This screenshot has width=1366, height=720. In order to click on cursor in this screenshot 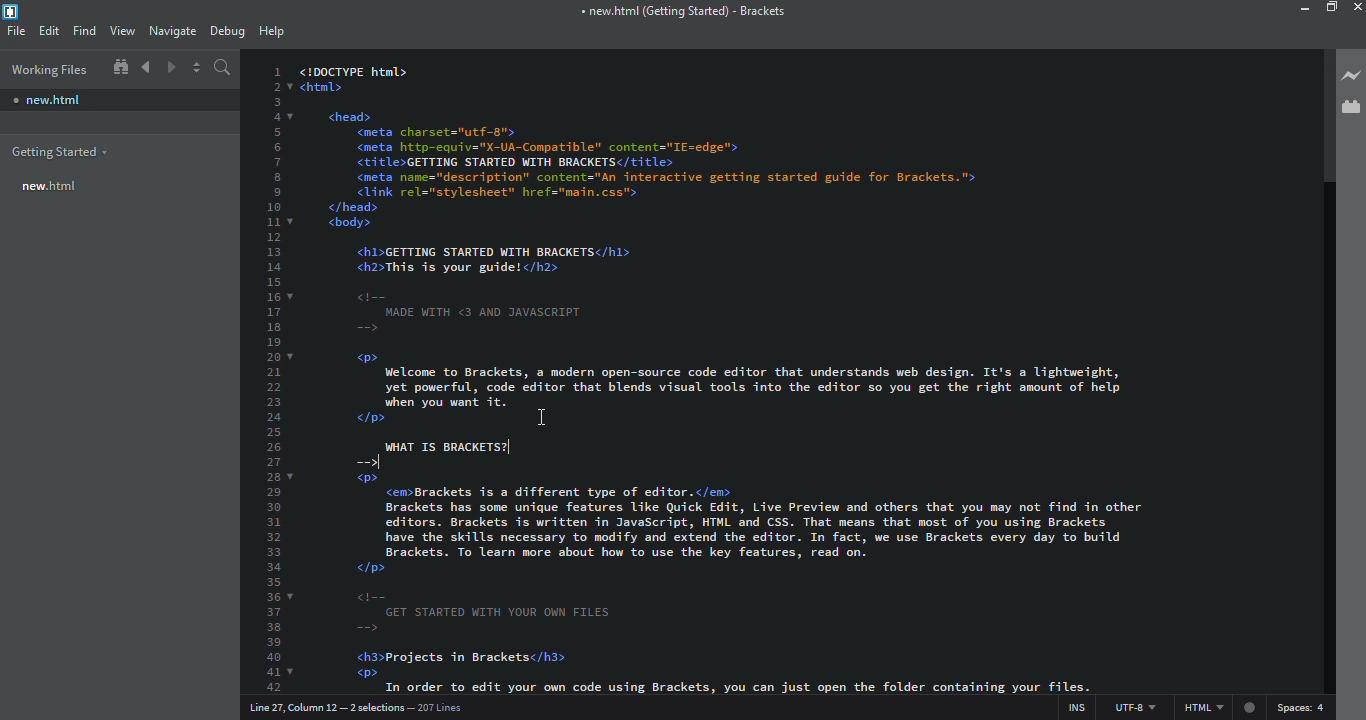, I will do `click(550, 417)`.